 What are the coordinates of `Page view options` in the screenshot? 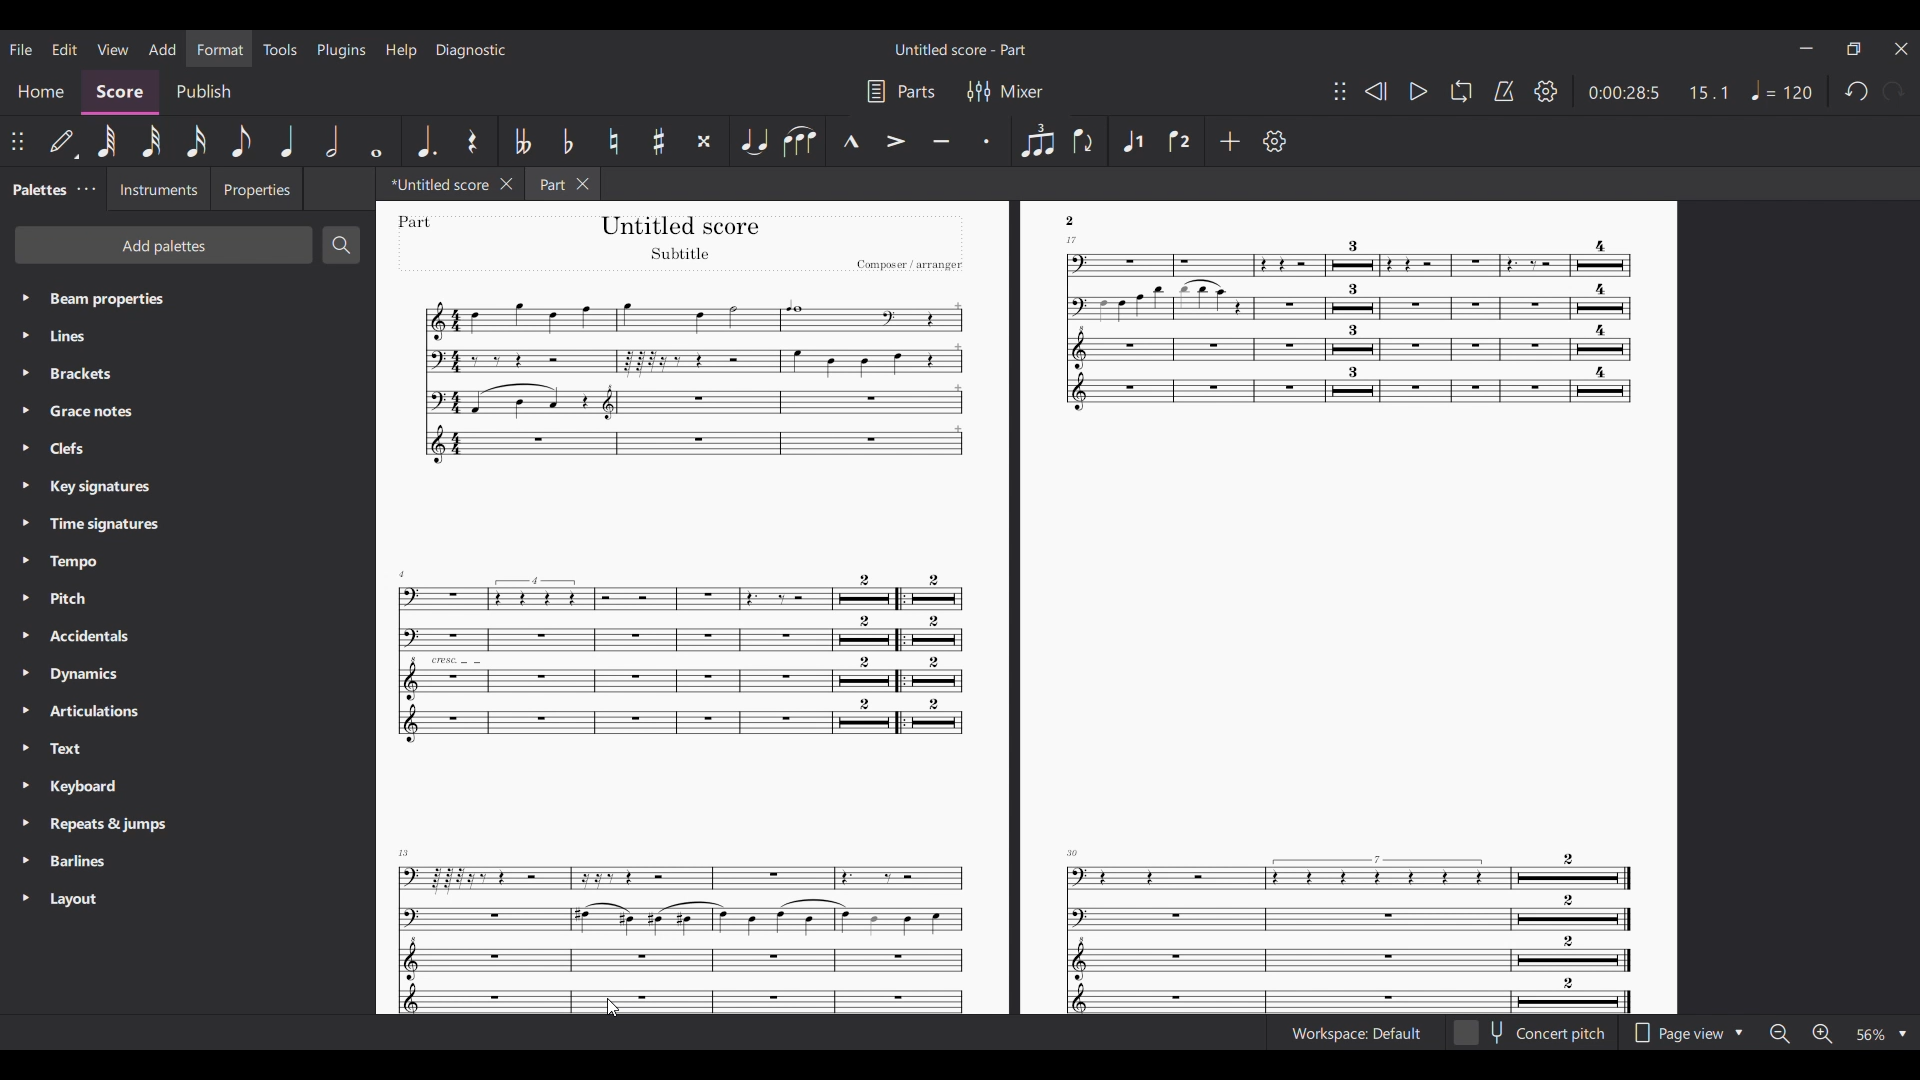 It's located at (1687, 1033).